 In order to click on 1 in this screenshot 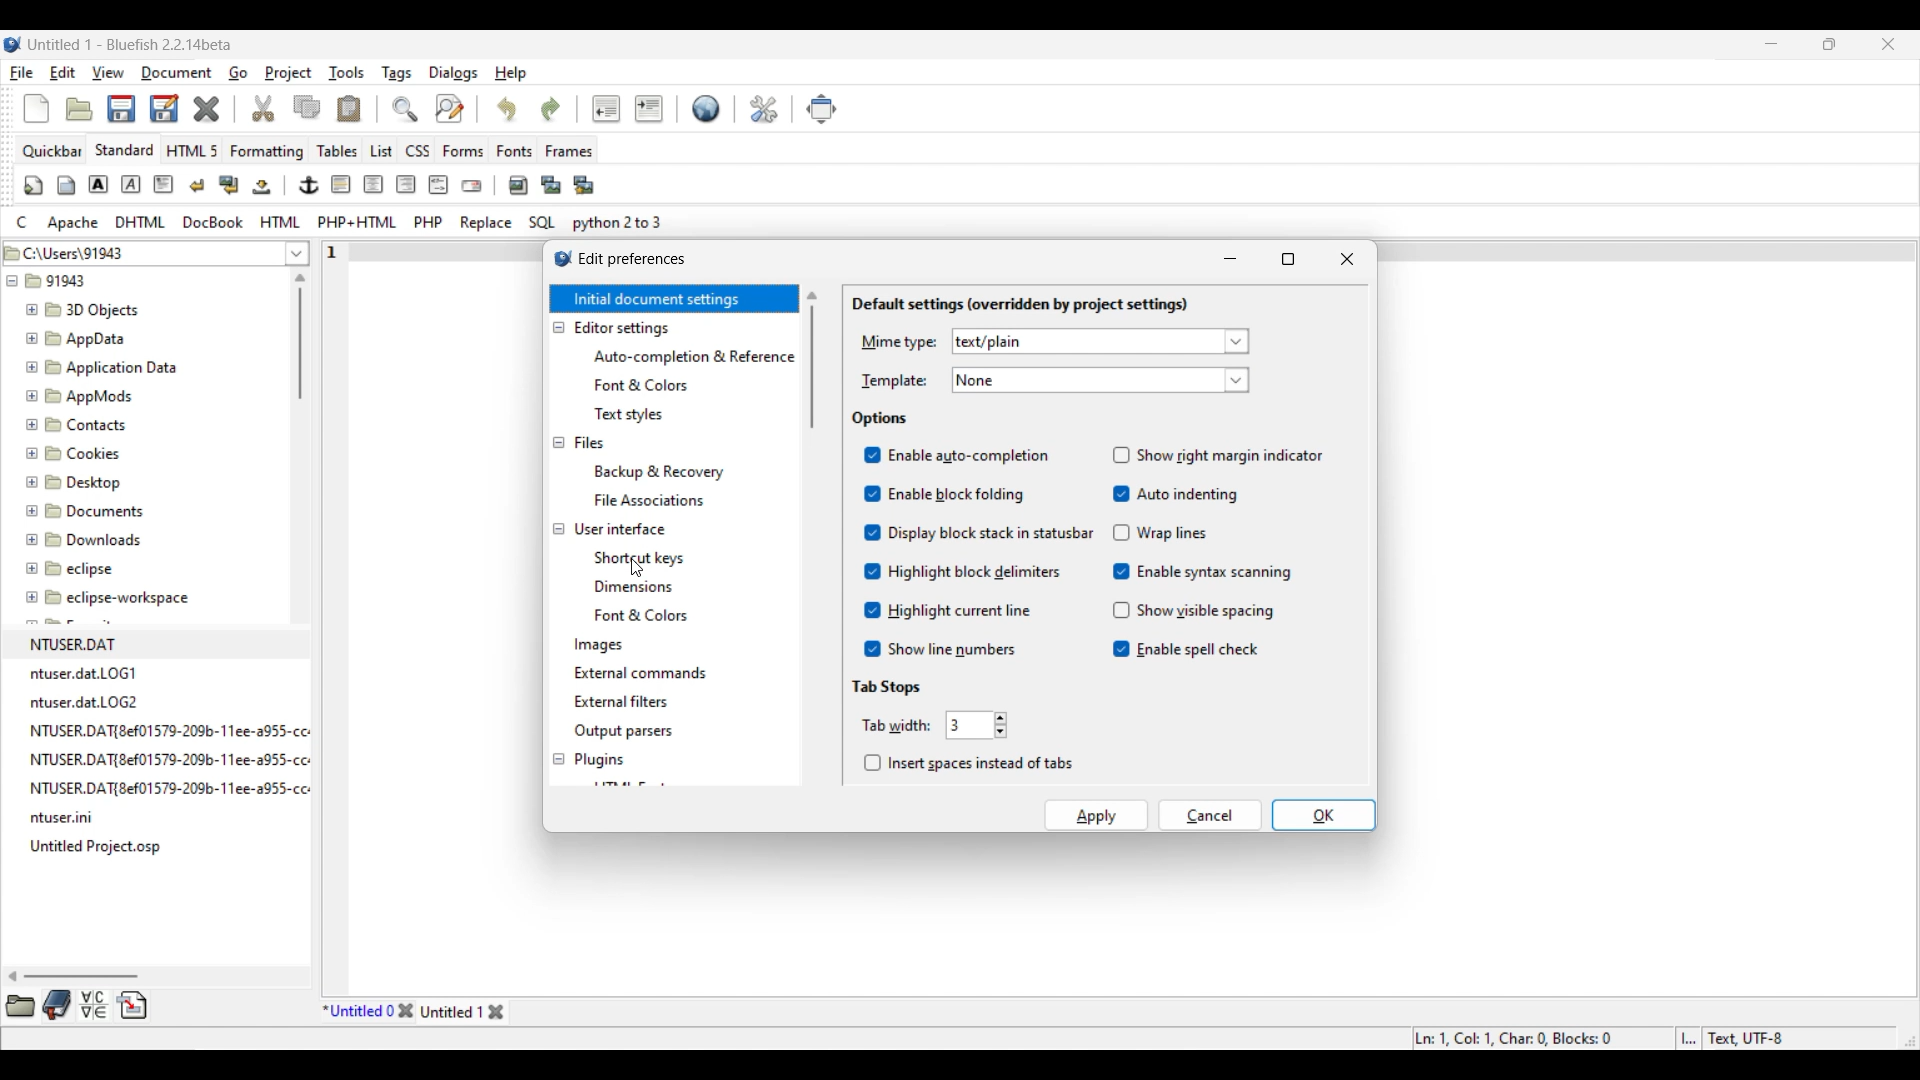, I will do `click(335, 248)`.